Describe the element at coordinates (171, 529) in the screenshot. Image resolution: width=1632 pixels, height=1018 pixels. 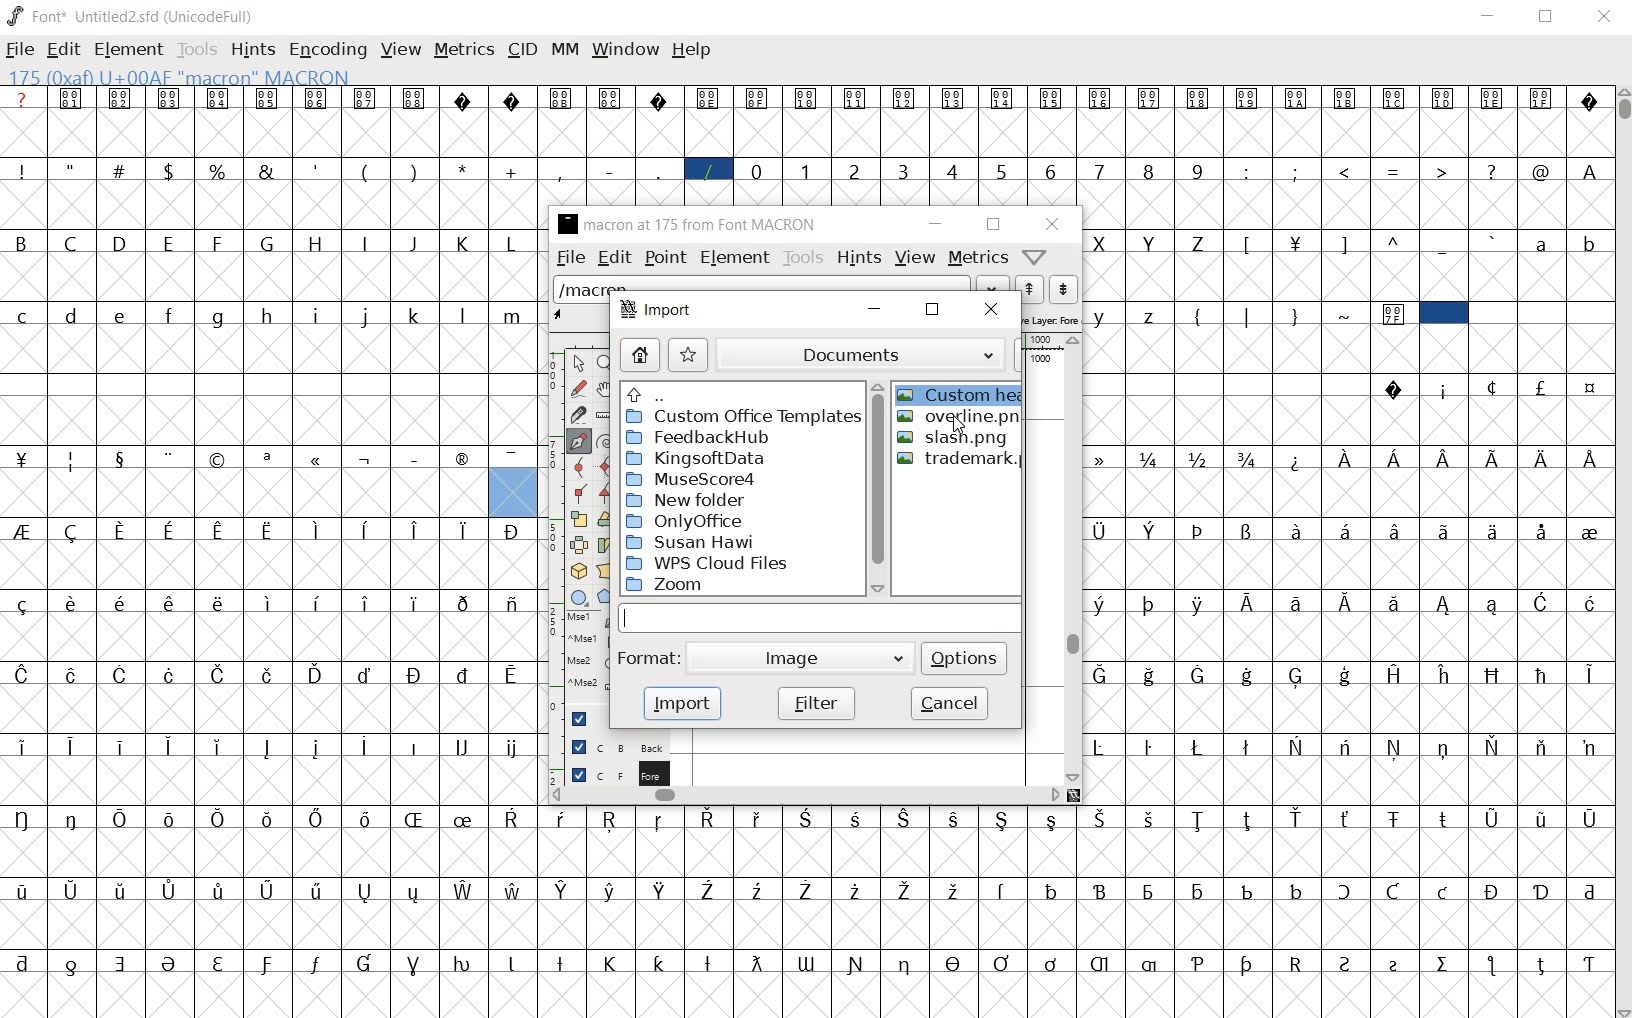
I see `Symbol` at that location.